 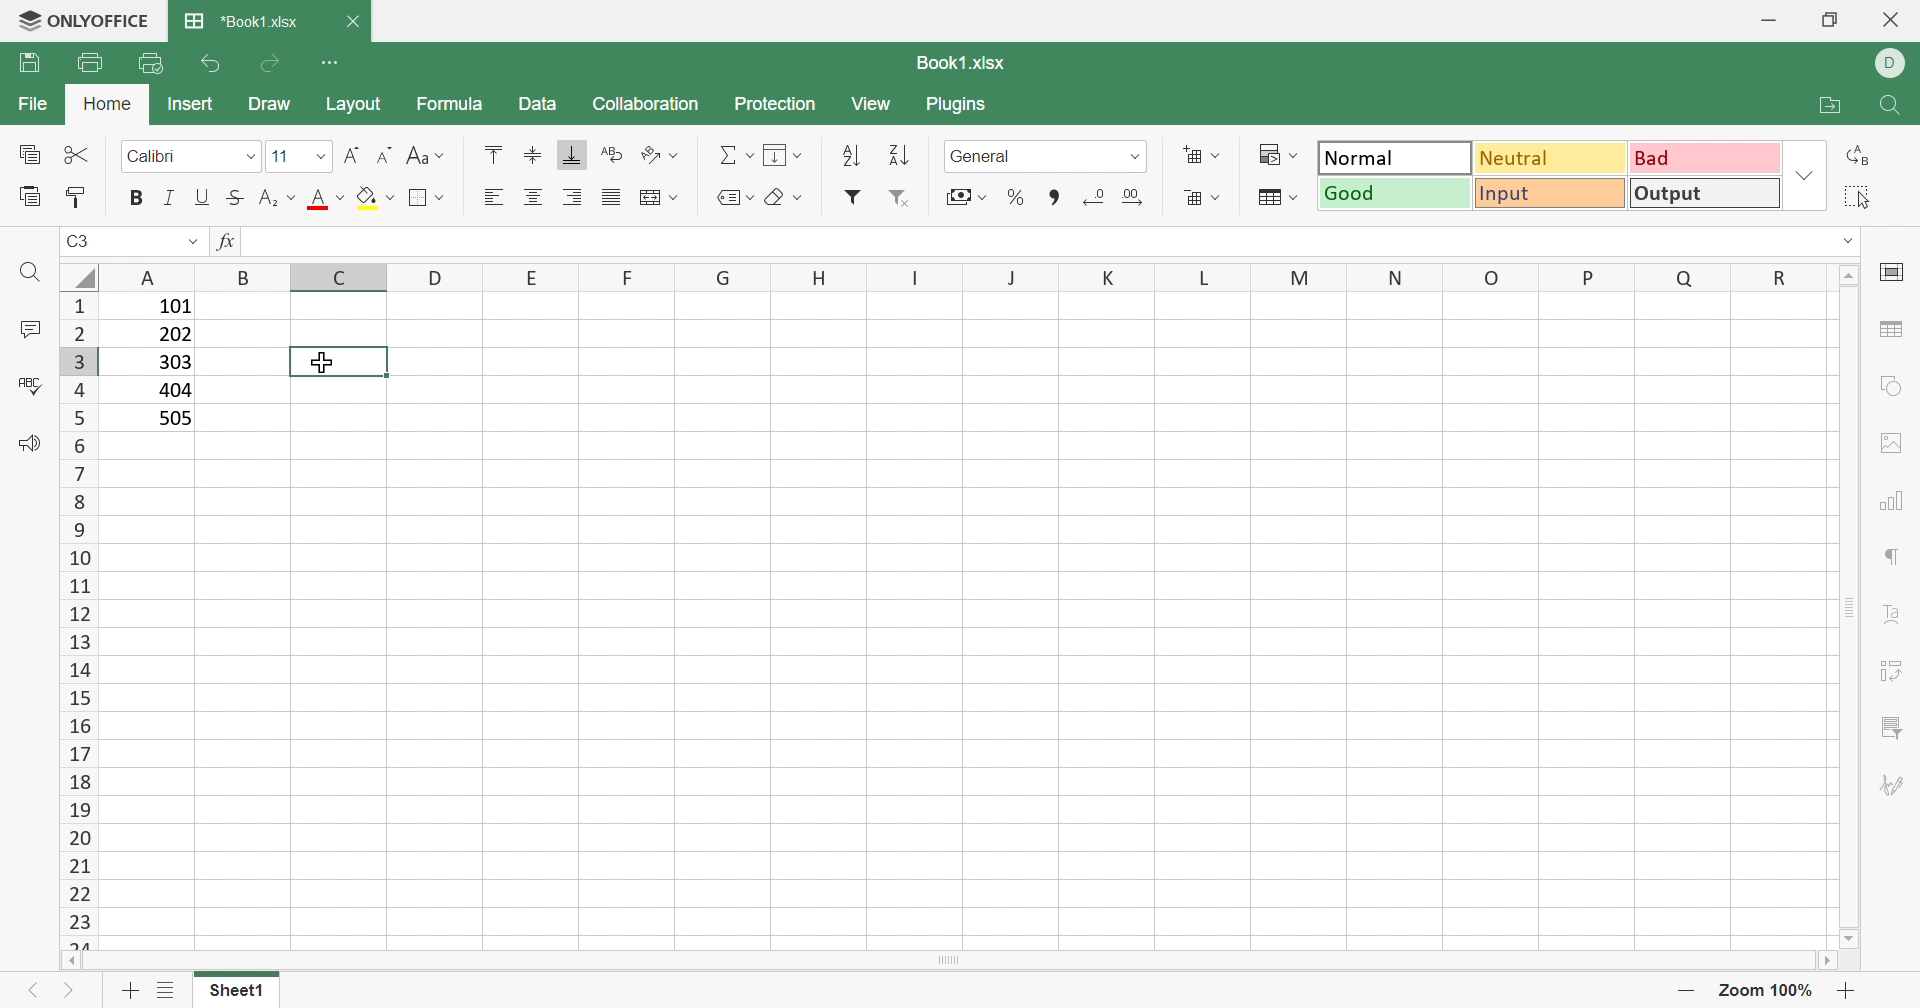 I want to click on fx, so click(x=226, y=244).